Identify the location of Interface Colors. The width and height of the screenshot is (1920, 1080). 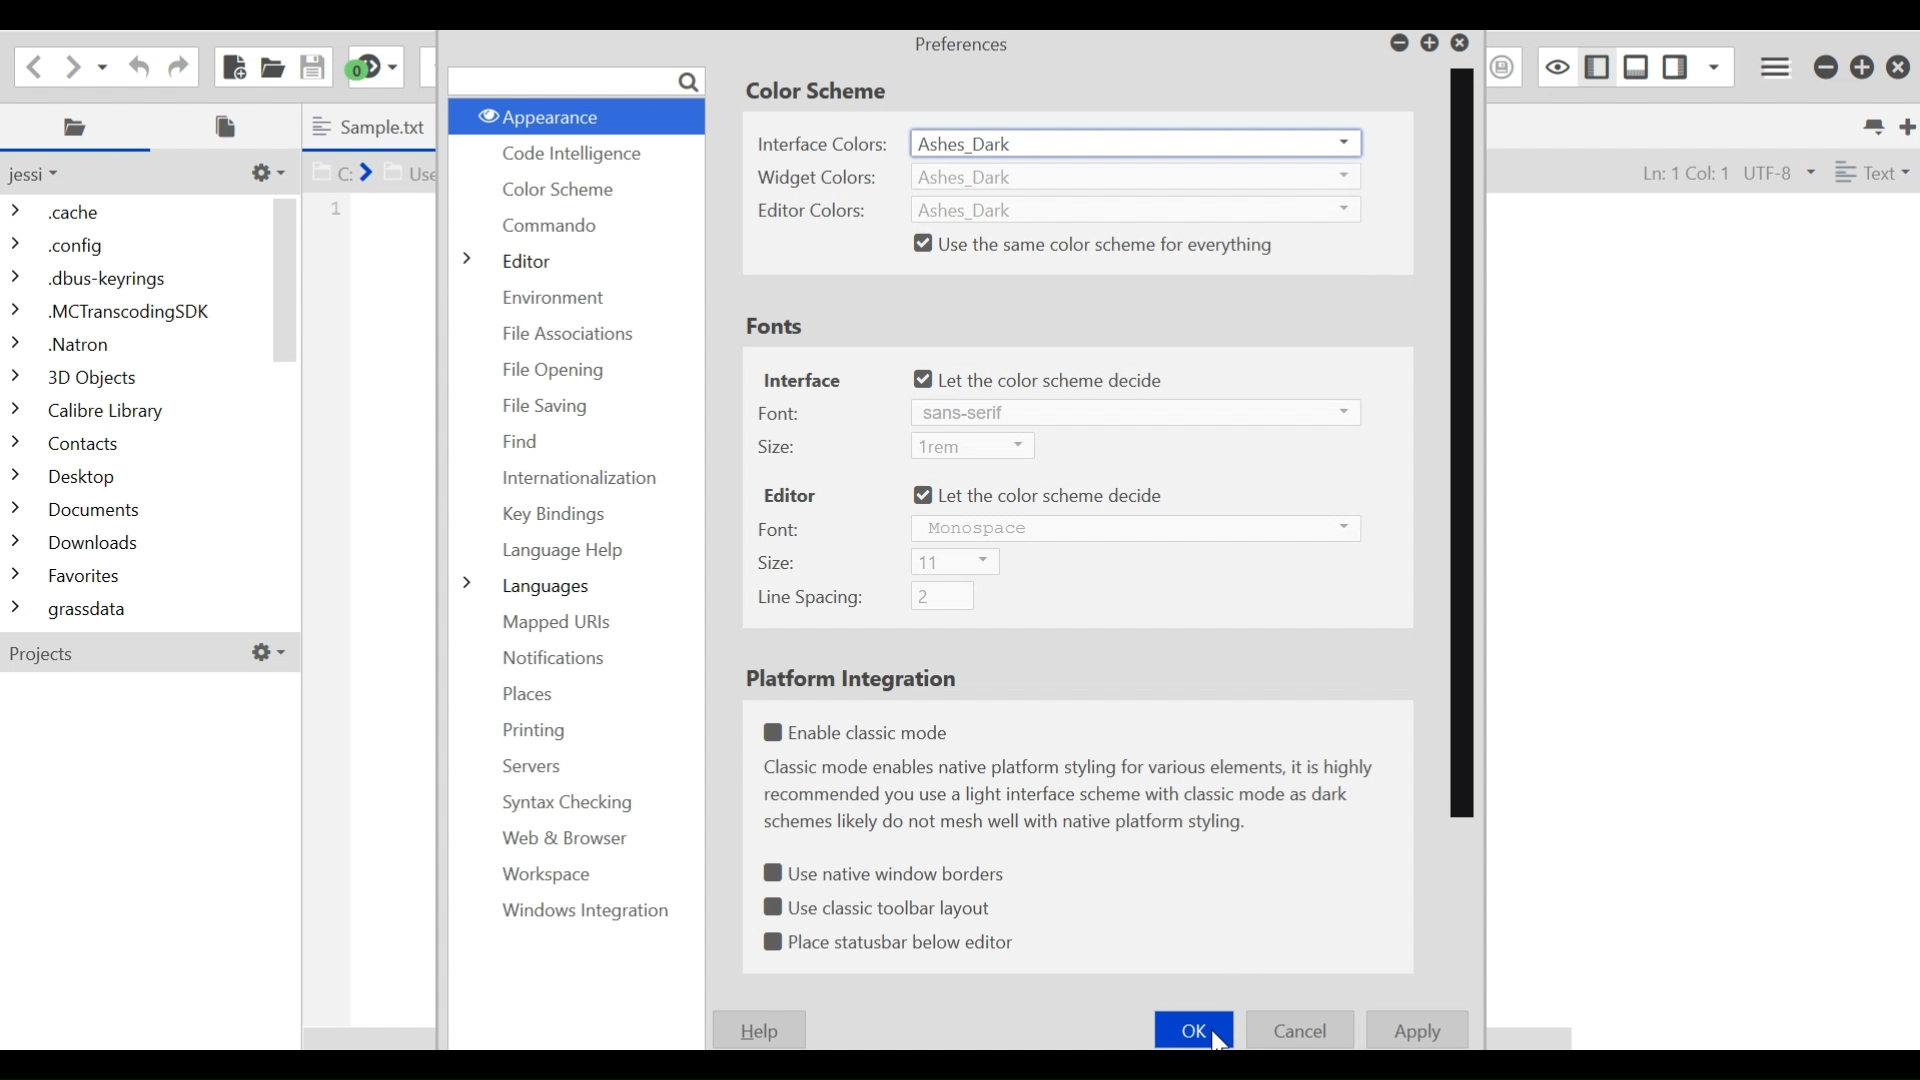
(824, 142).